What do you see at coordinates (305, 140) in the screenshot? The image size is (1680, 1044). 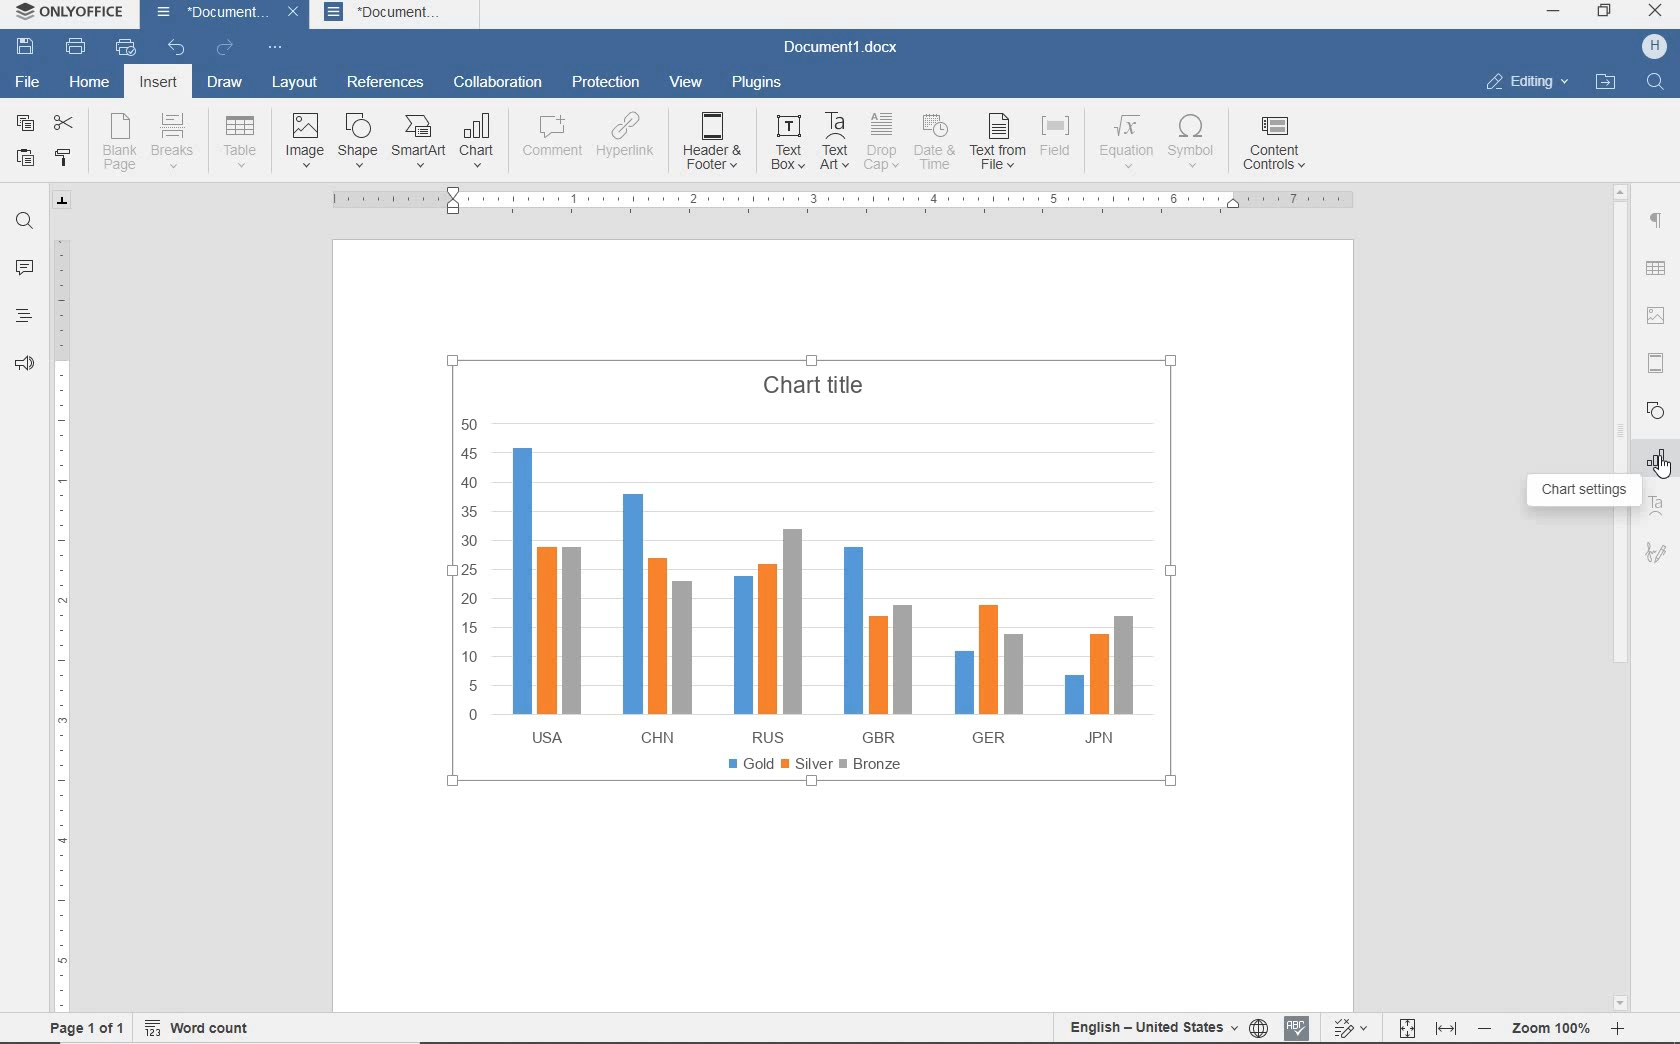 I see `image` at bounding box center [305, 140].